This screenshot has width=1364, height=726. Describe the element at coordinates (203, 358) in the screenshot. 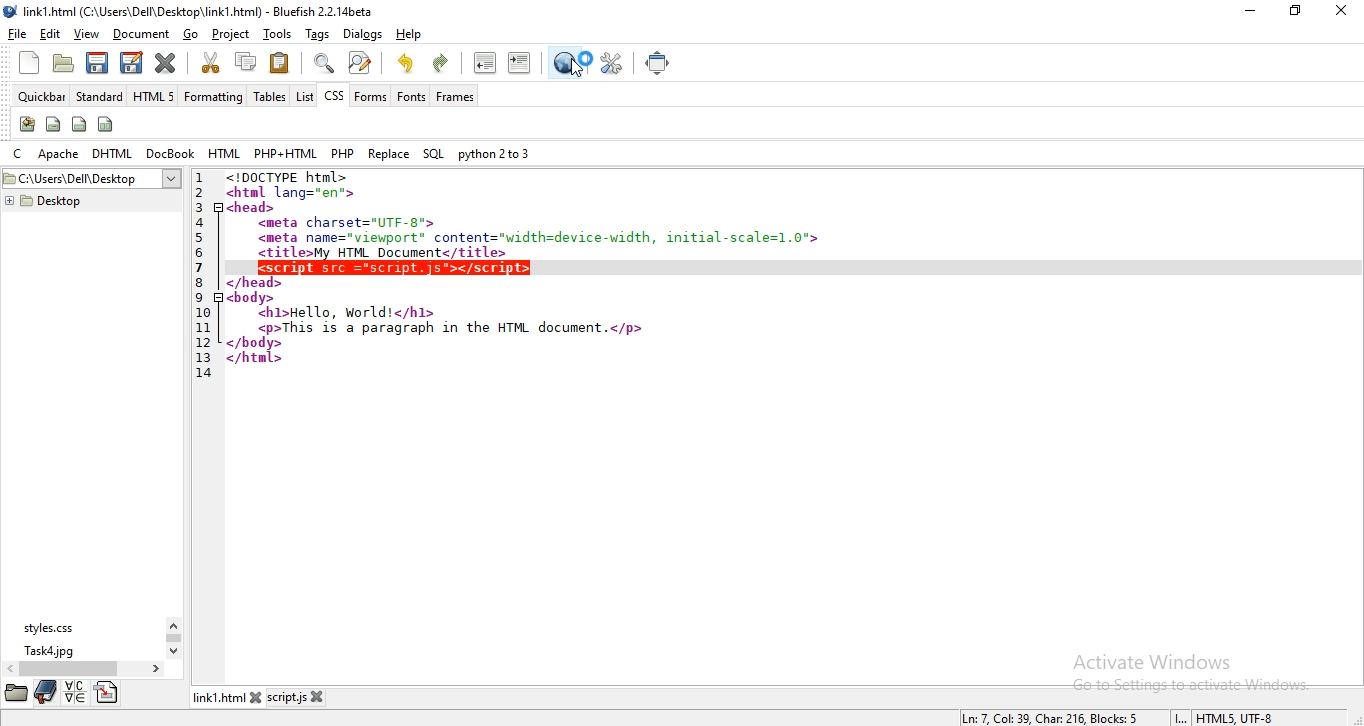

I see `13` at that location.